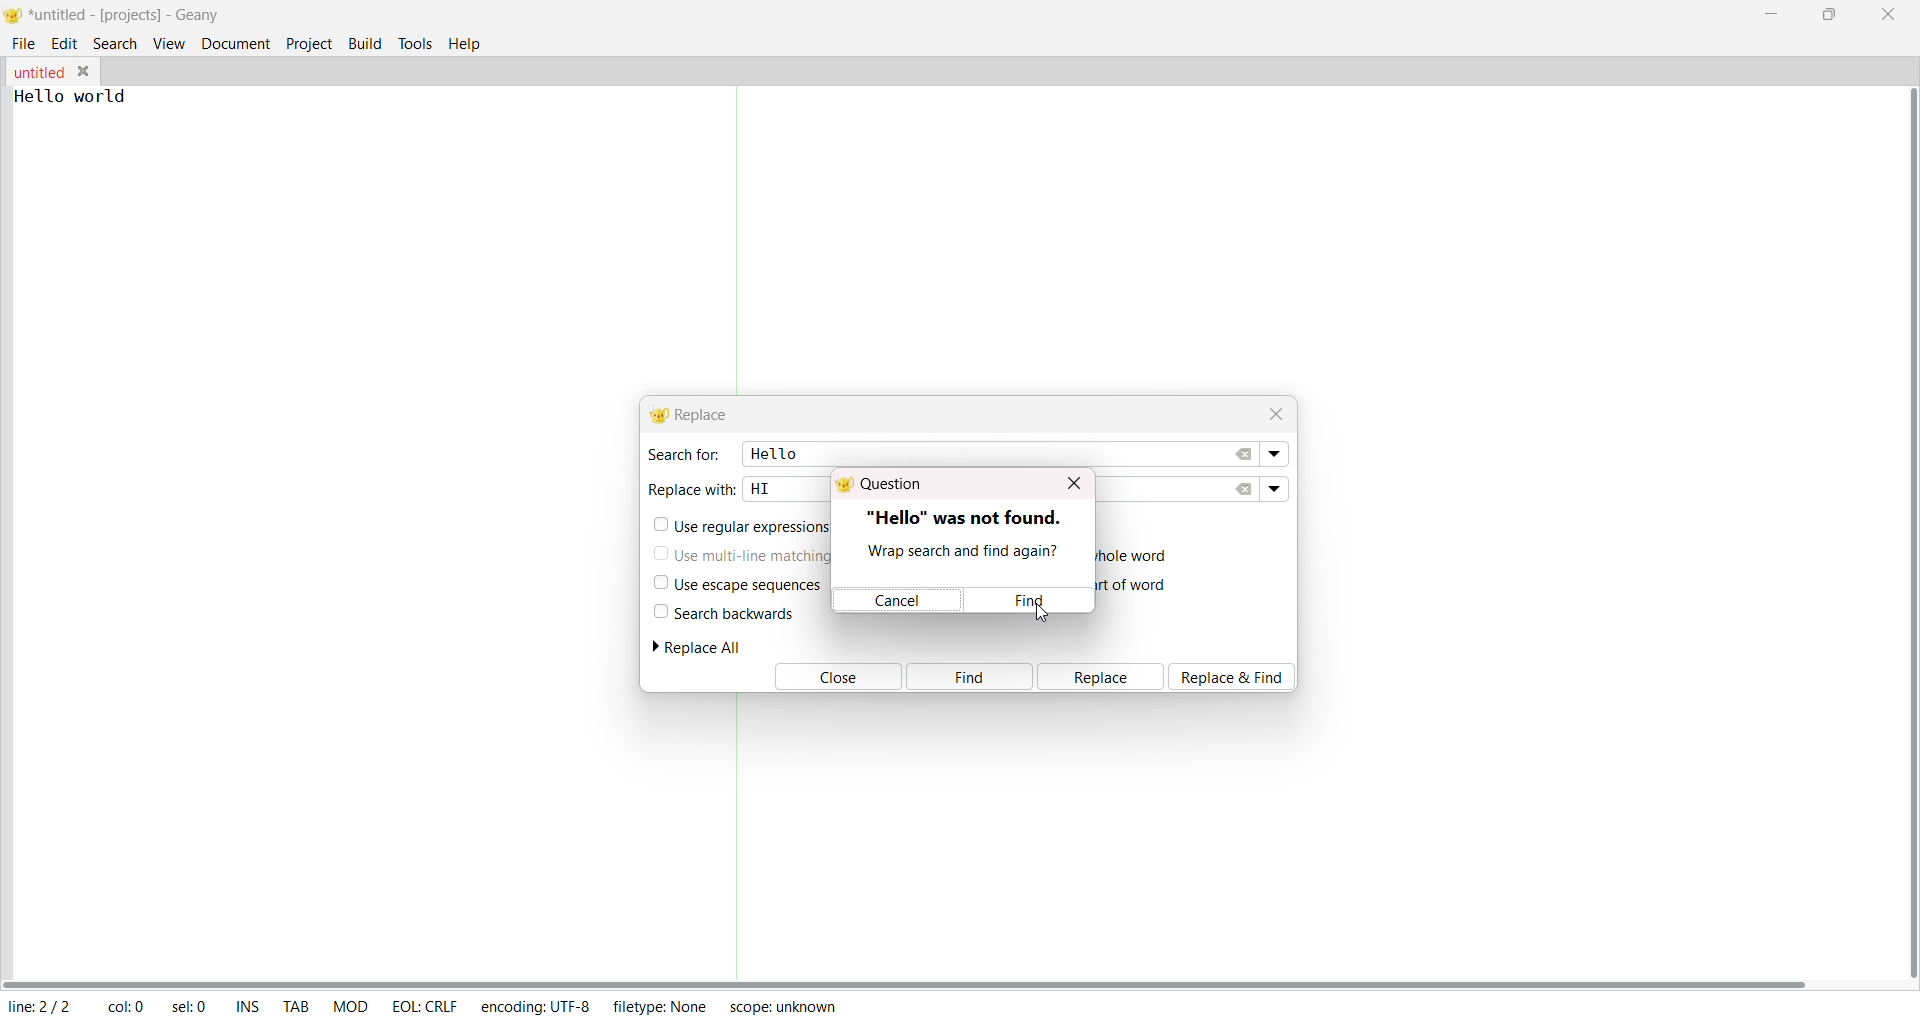  Describe the element at coordinates (1827, 13) in the screenshot. I see `maximize` at that location.